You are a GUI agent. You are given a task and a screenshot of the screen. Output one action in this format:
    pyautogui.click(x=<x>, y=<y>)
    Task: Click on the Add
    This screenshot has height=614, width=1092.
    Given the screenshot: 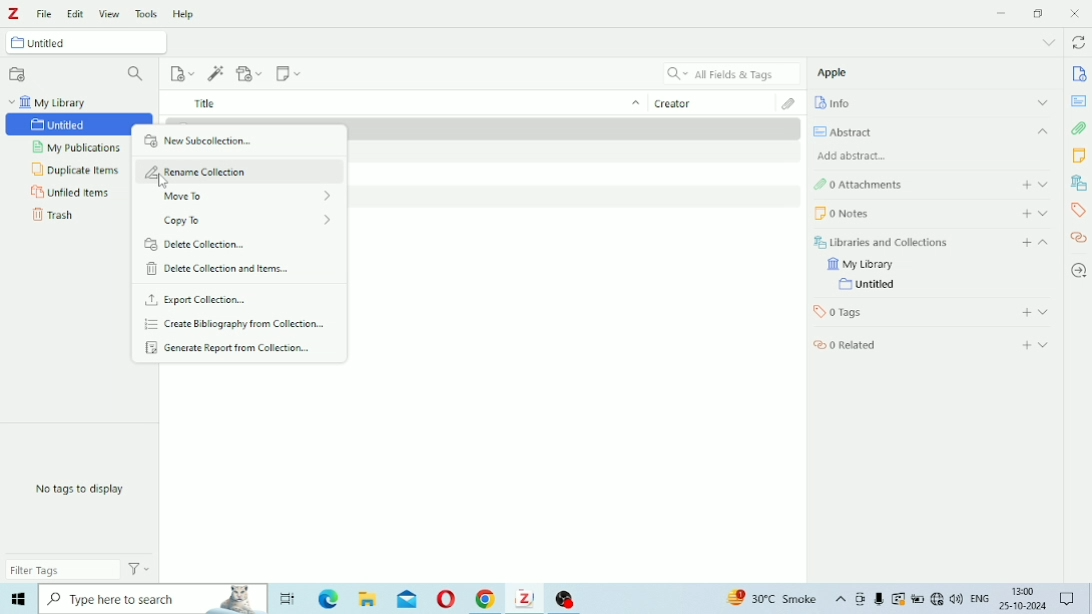 What is the action you would take?
    pyautogui.click(x=1027, y=243)
    